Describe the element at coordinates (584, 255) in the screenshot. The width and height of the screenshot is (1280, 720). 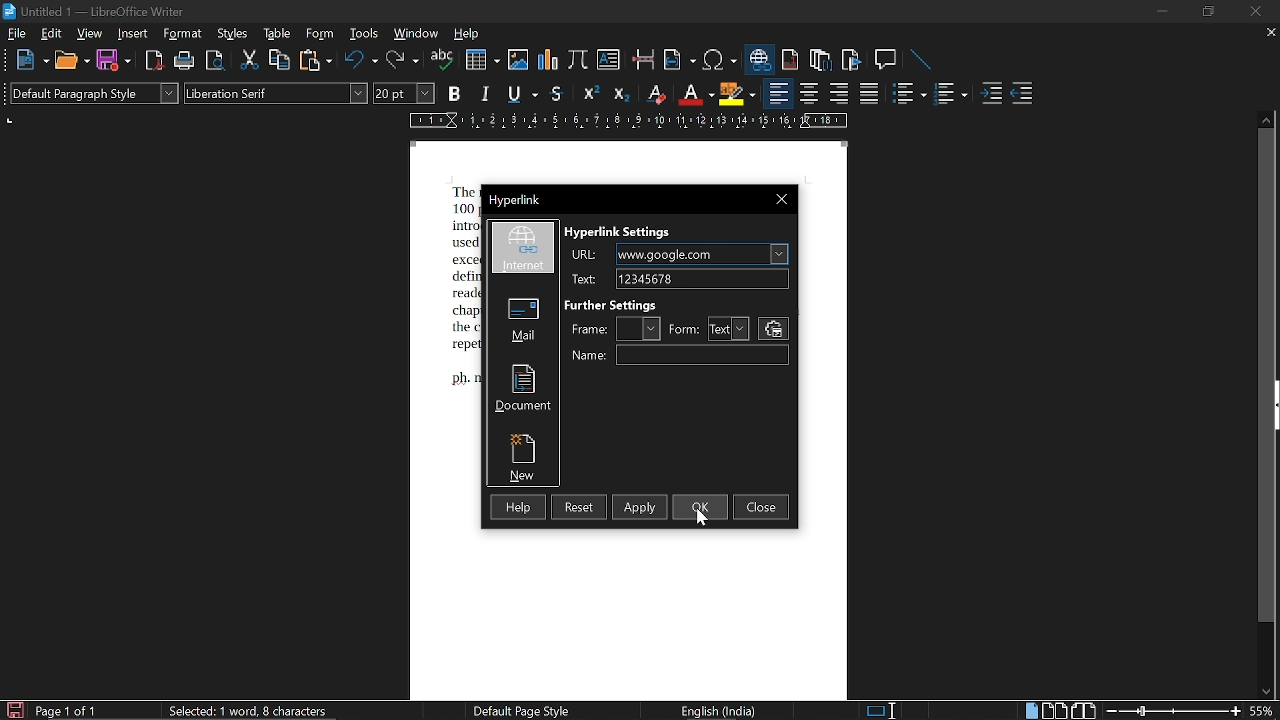
I see `URL` at that location.